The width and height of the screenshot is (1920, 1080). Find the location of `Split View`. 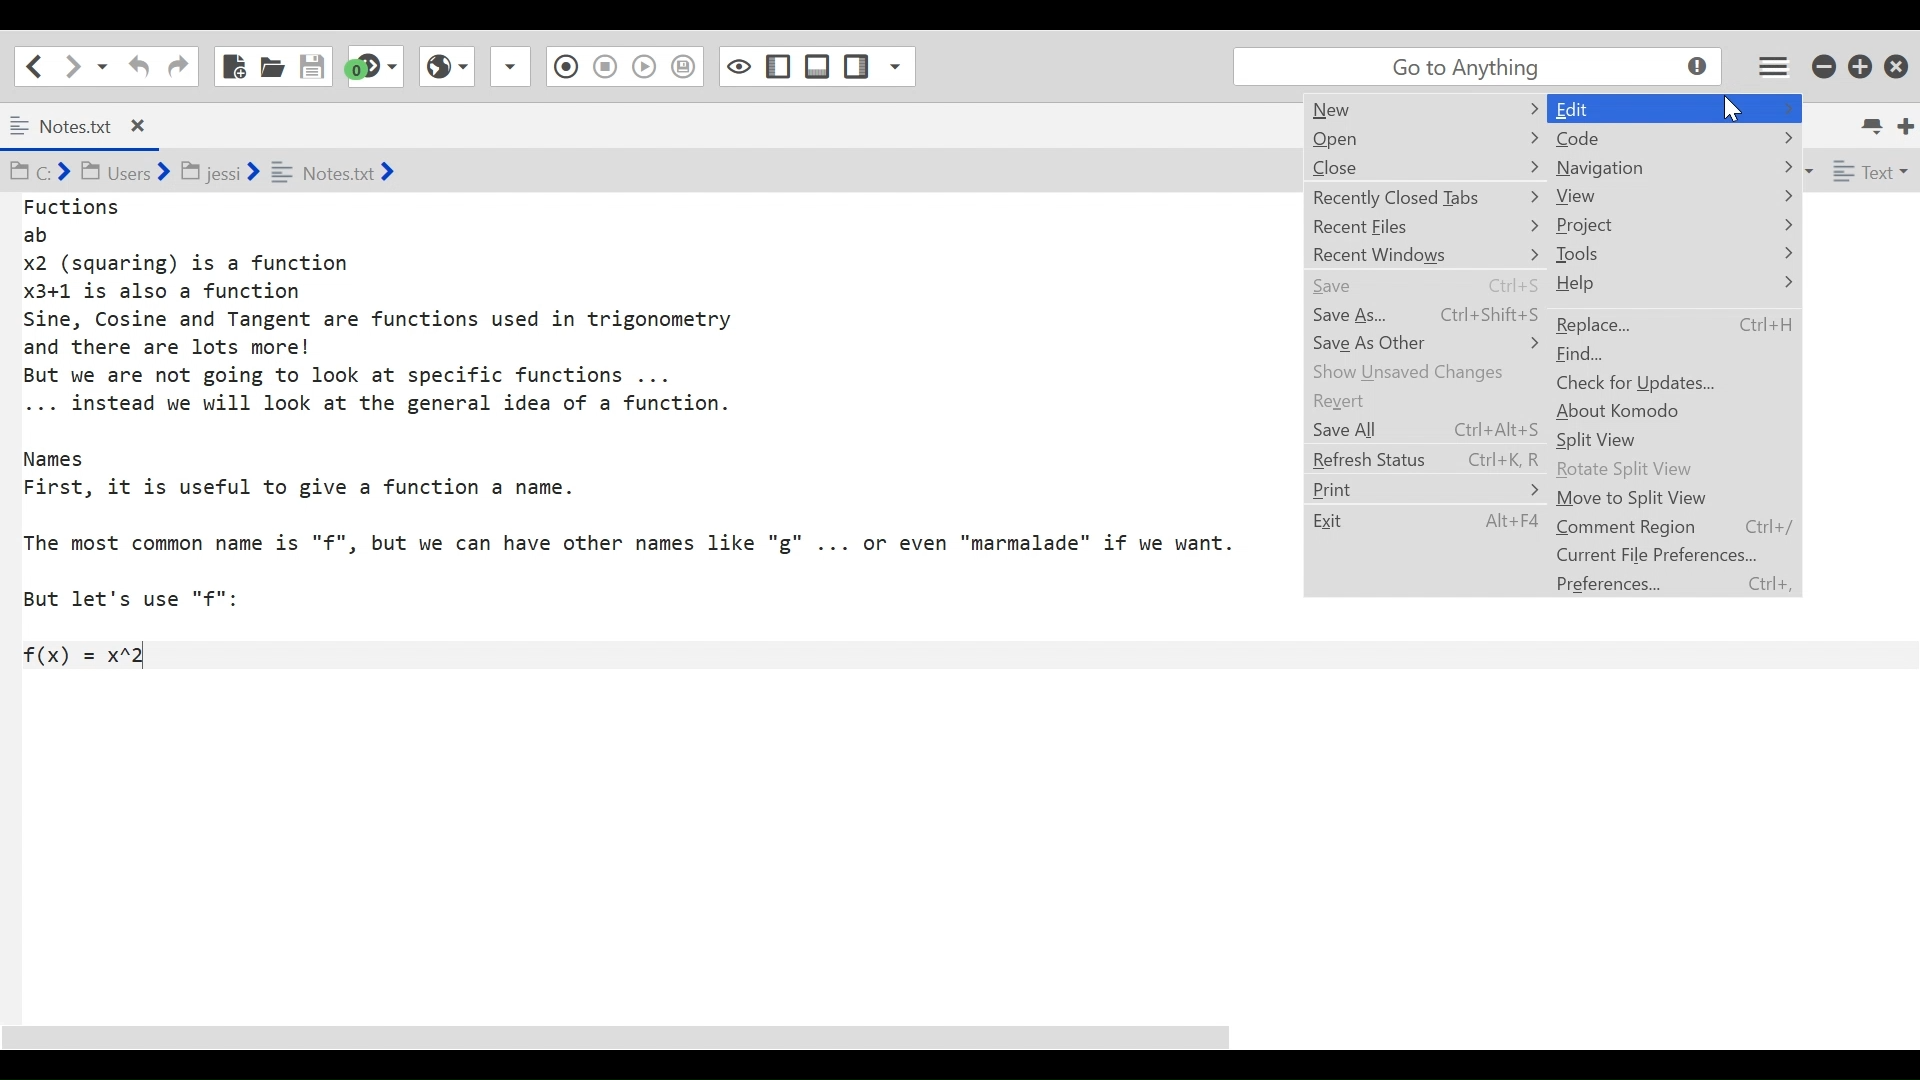

Split View is located at coordinates (1616, 441).